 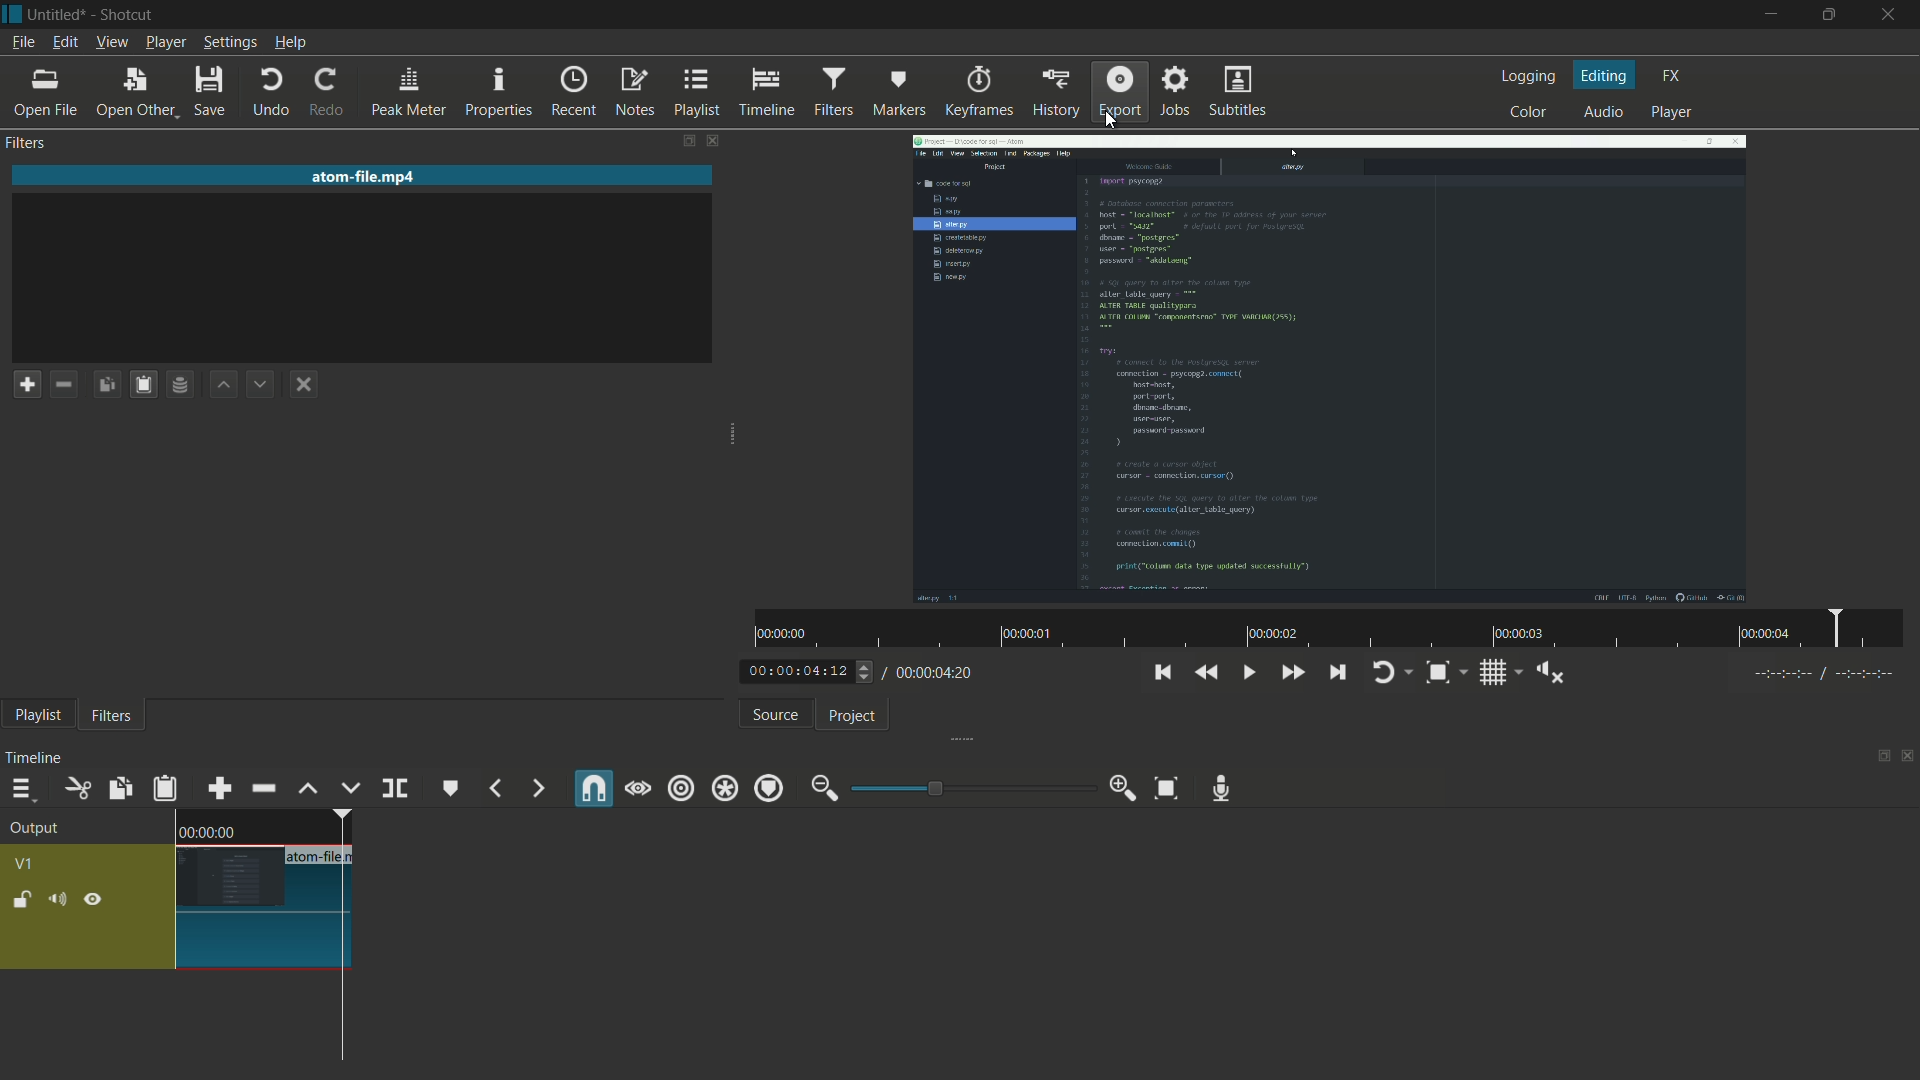 I want to click on markers, so click(x=899, y=91).